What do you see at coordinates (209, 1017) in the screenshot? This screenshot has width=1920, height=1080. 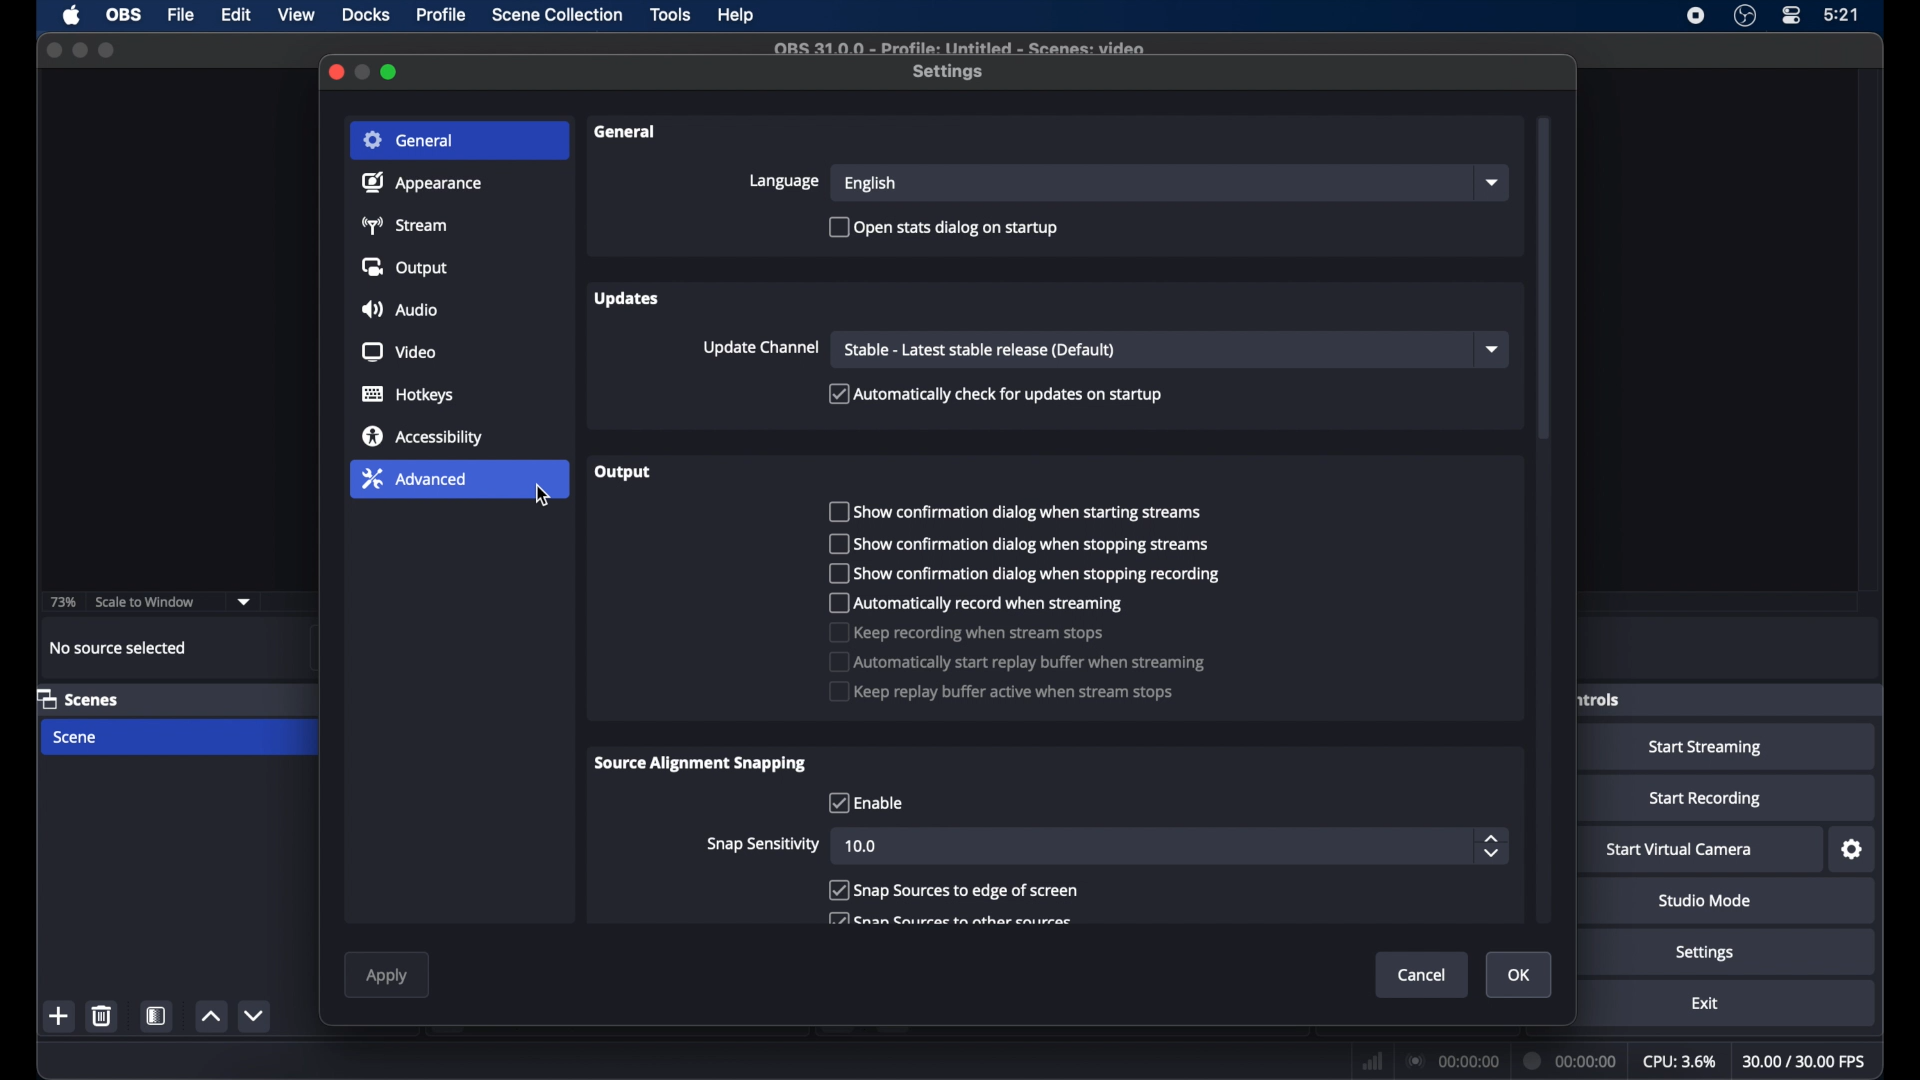 I see `increment` at bounding box center [209, 1017].